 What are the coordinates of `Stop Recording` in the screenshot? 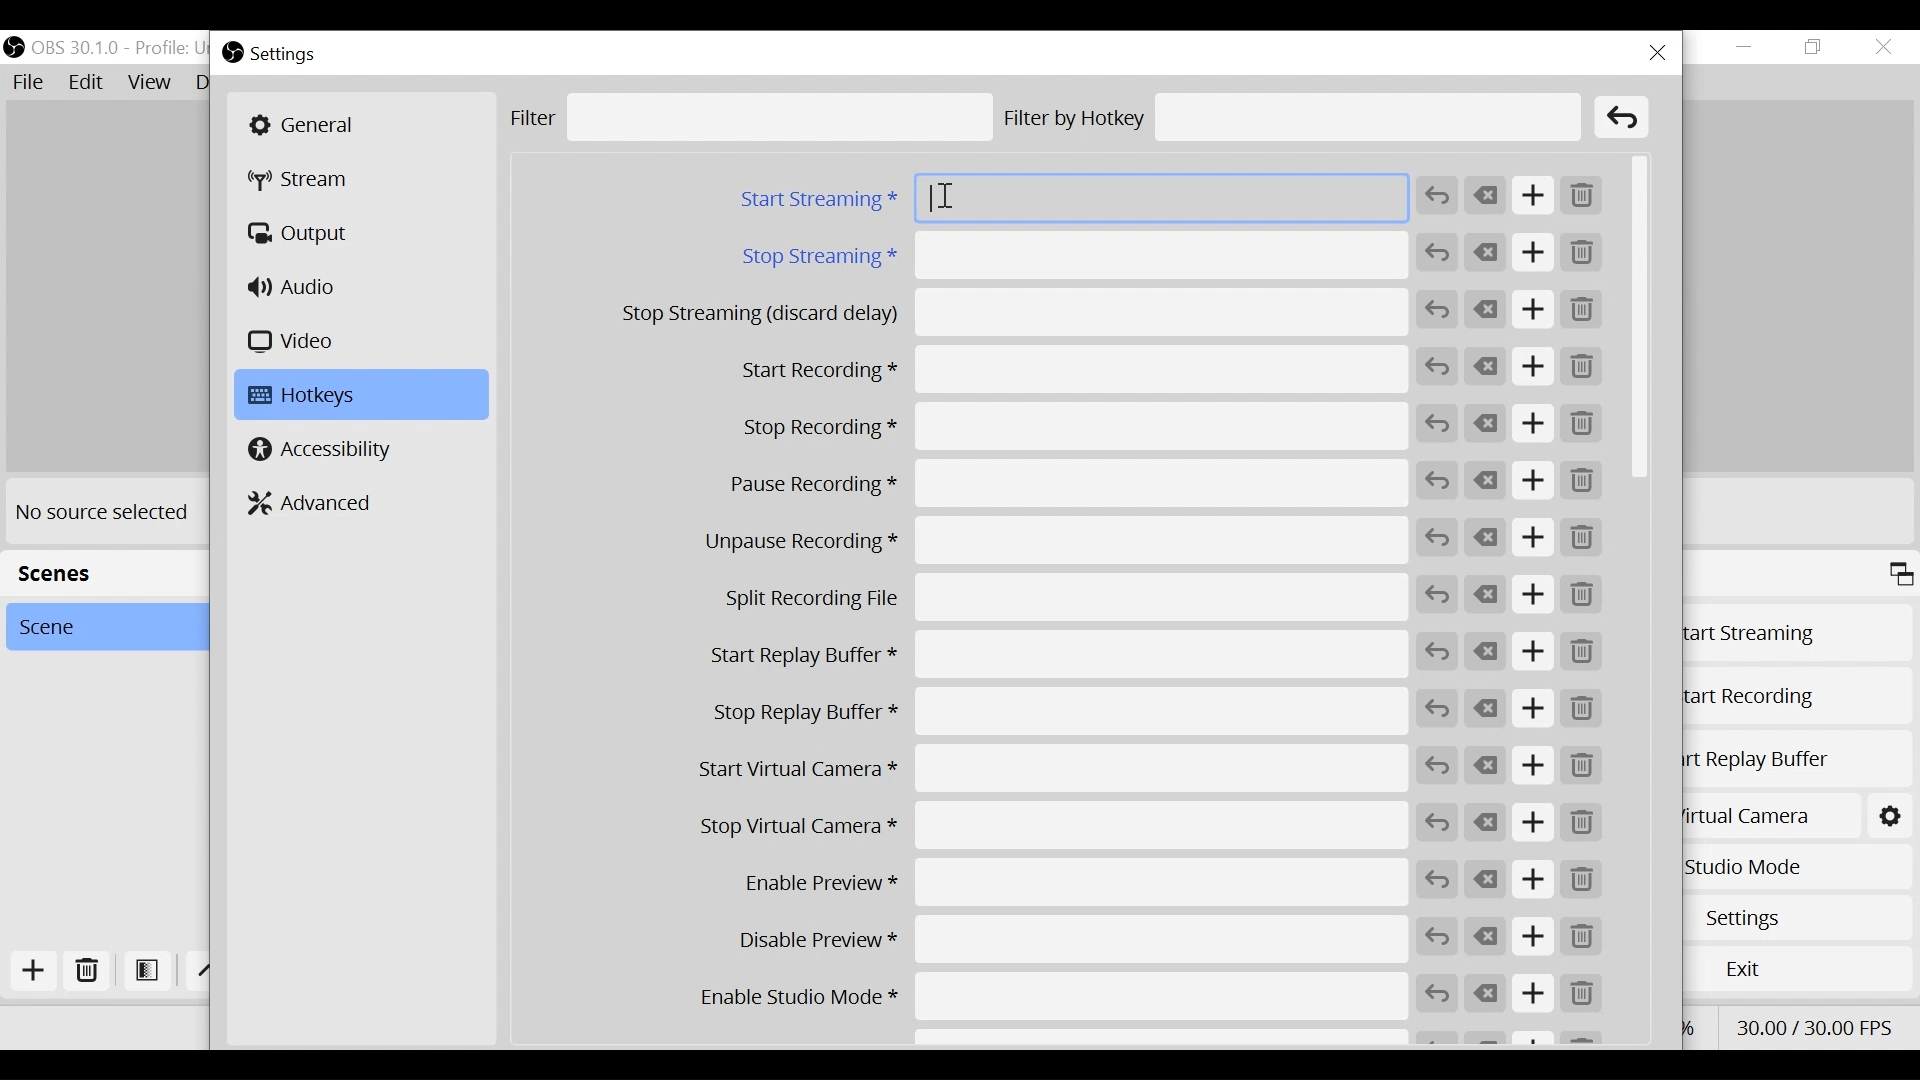 It's located at (1053, 428).